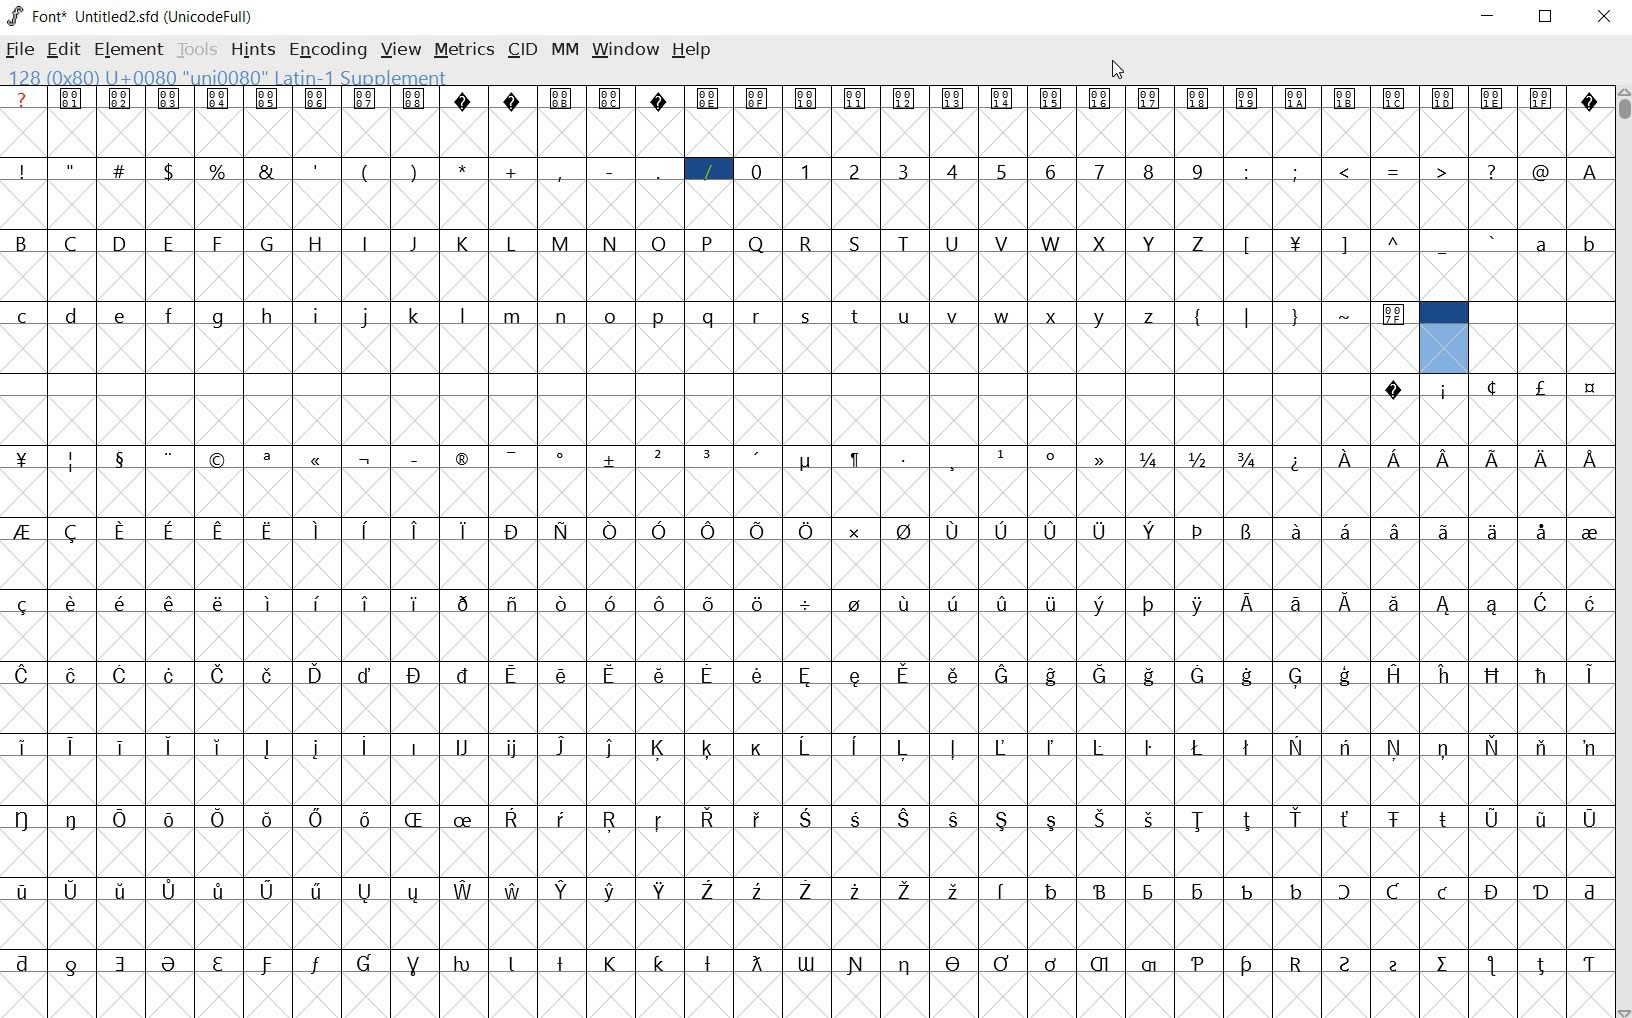  Describe the element at coordinates (327, 51) in the screenshot. I see `encoding` at that location.